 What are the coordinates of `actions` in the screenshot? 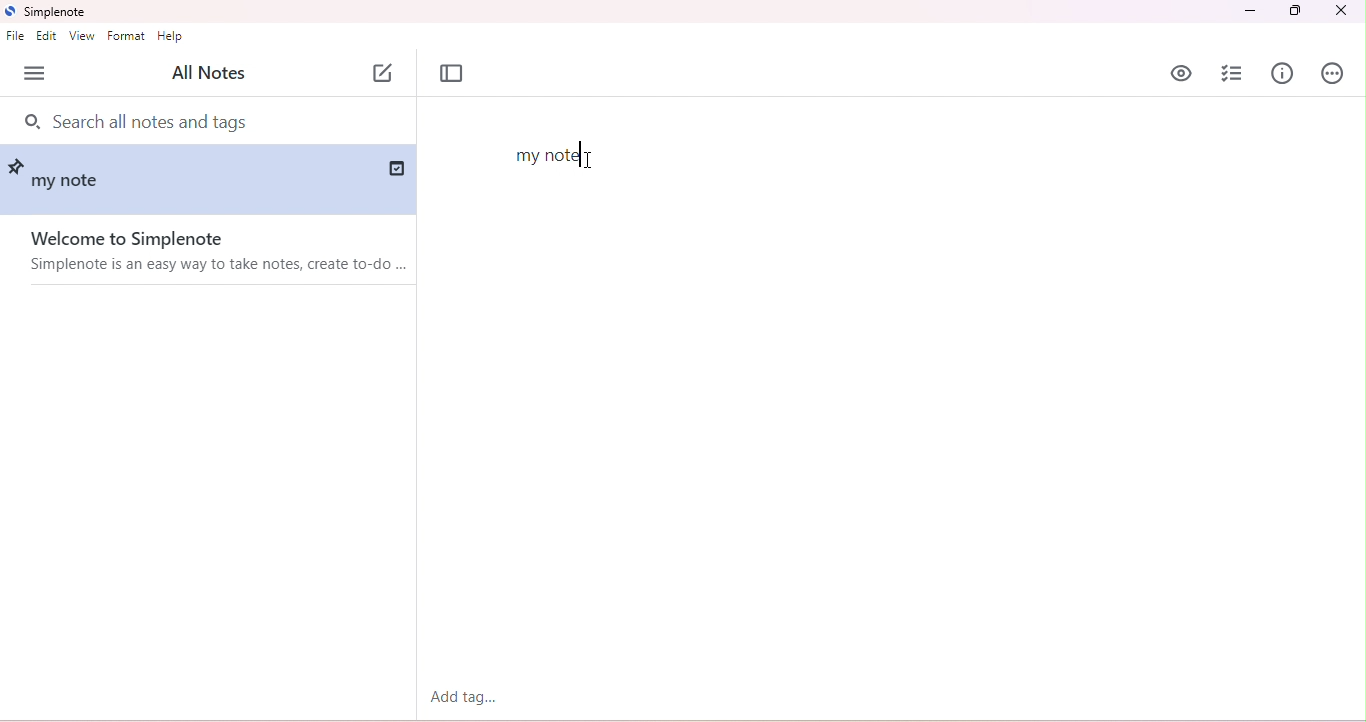 It's located at (1333, 74).